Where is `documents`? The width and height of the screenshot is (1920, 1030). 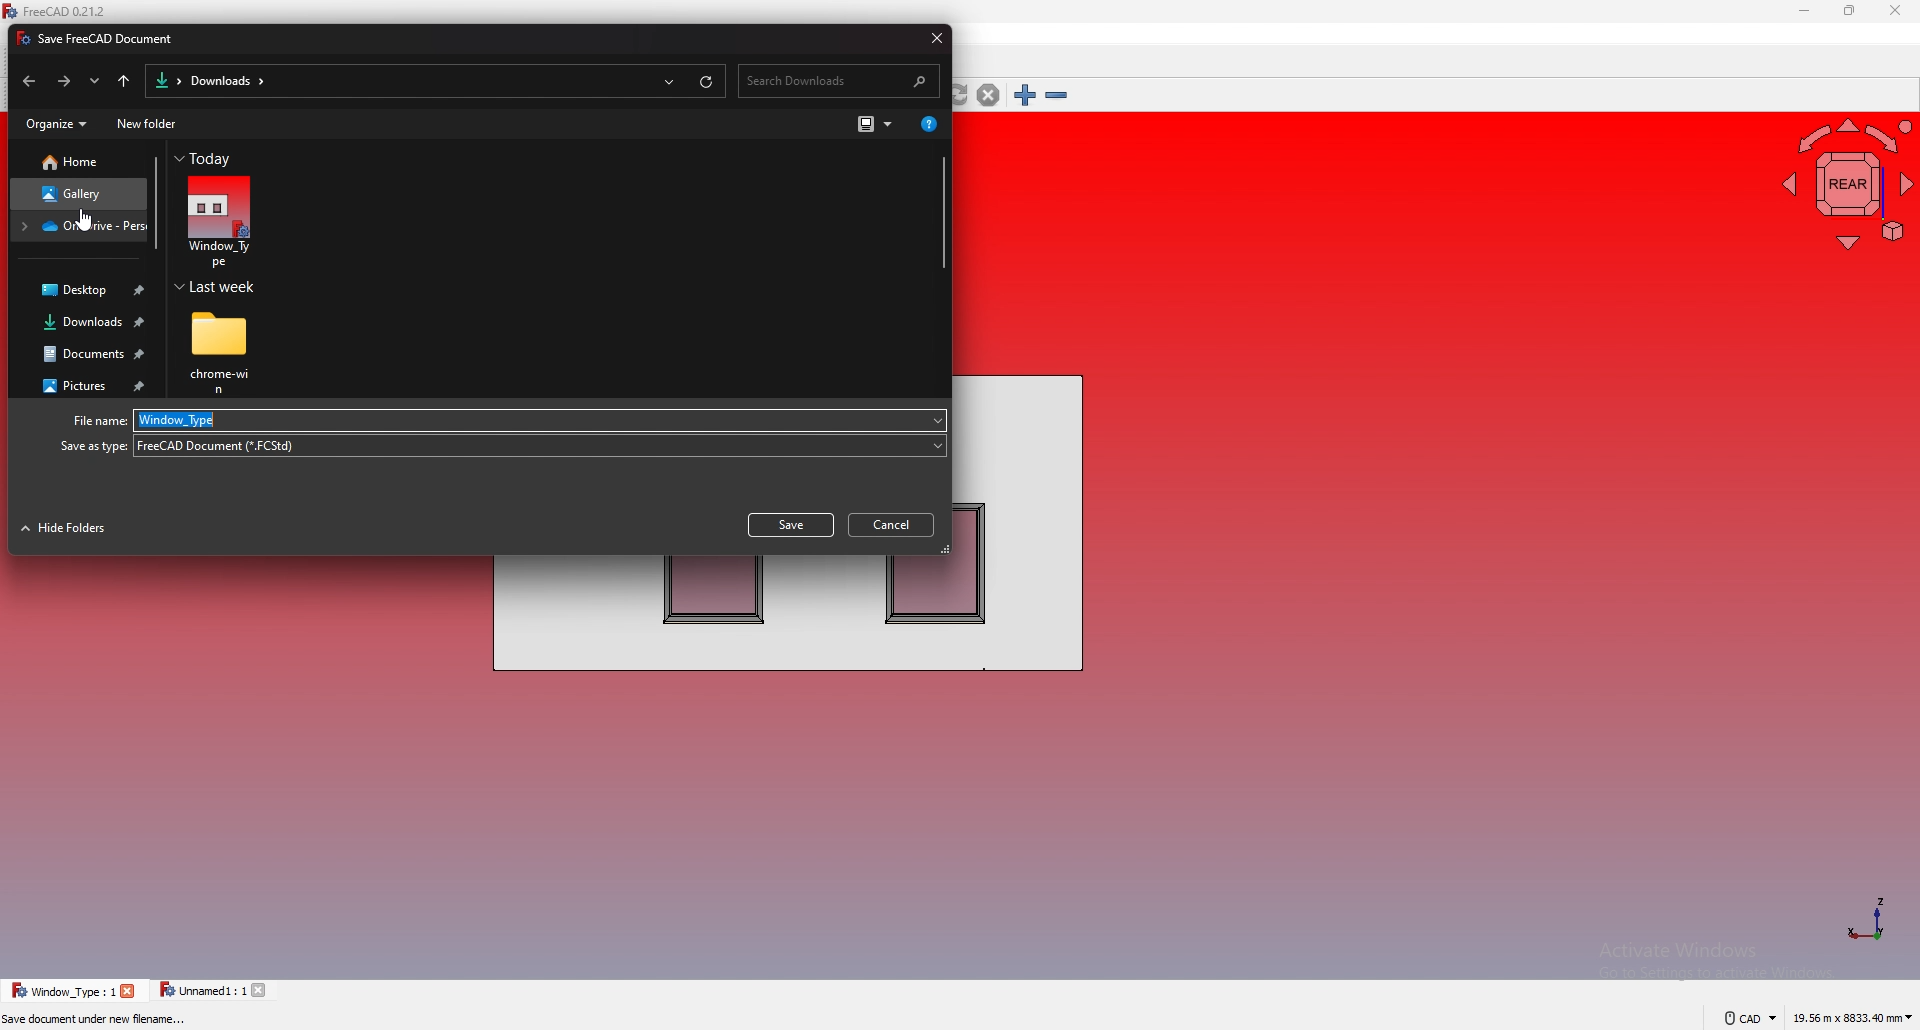 documents is located at coordinates (86, 354).